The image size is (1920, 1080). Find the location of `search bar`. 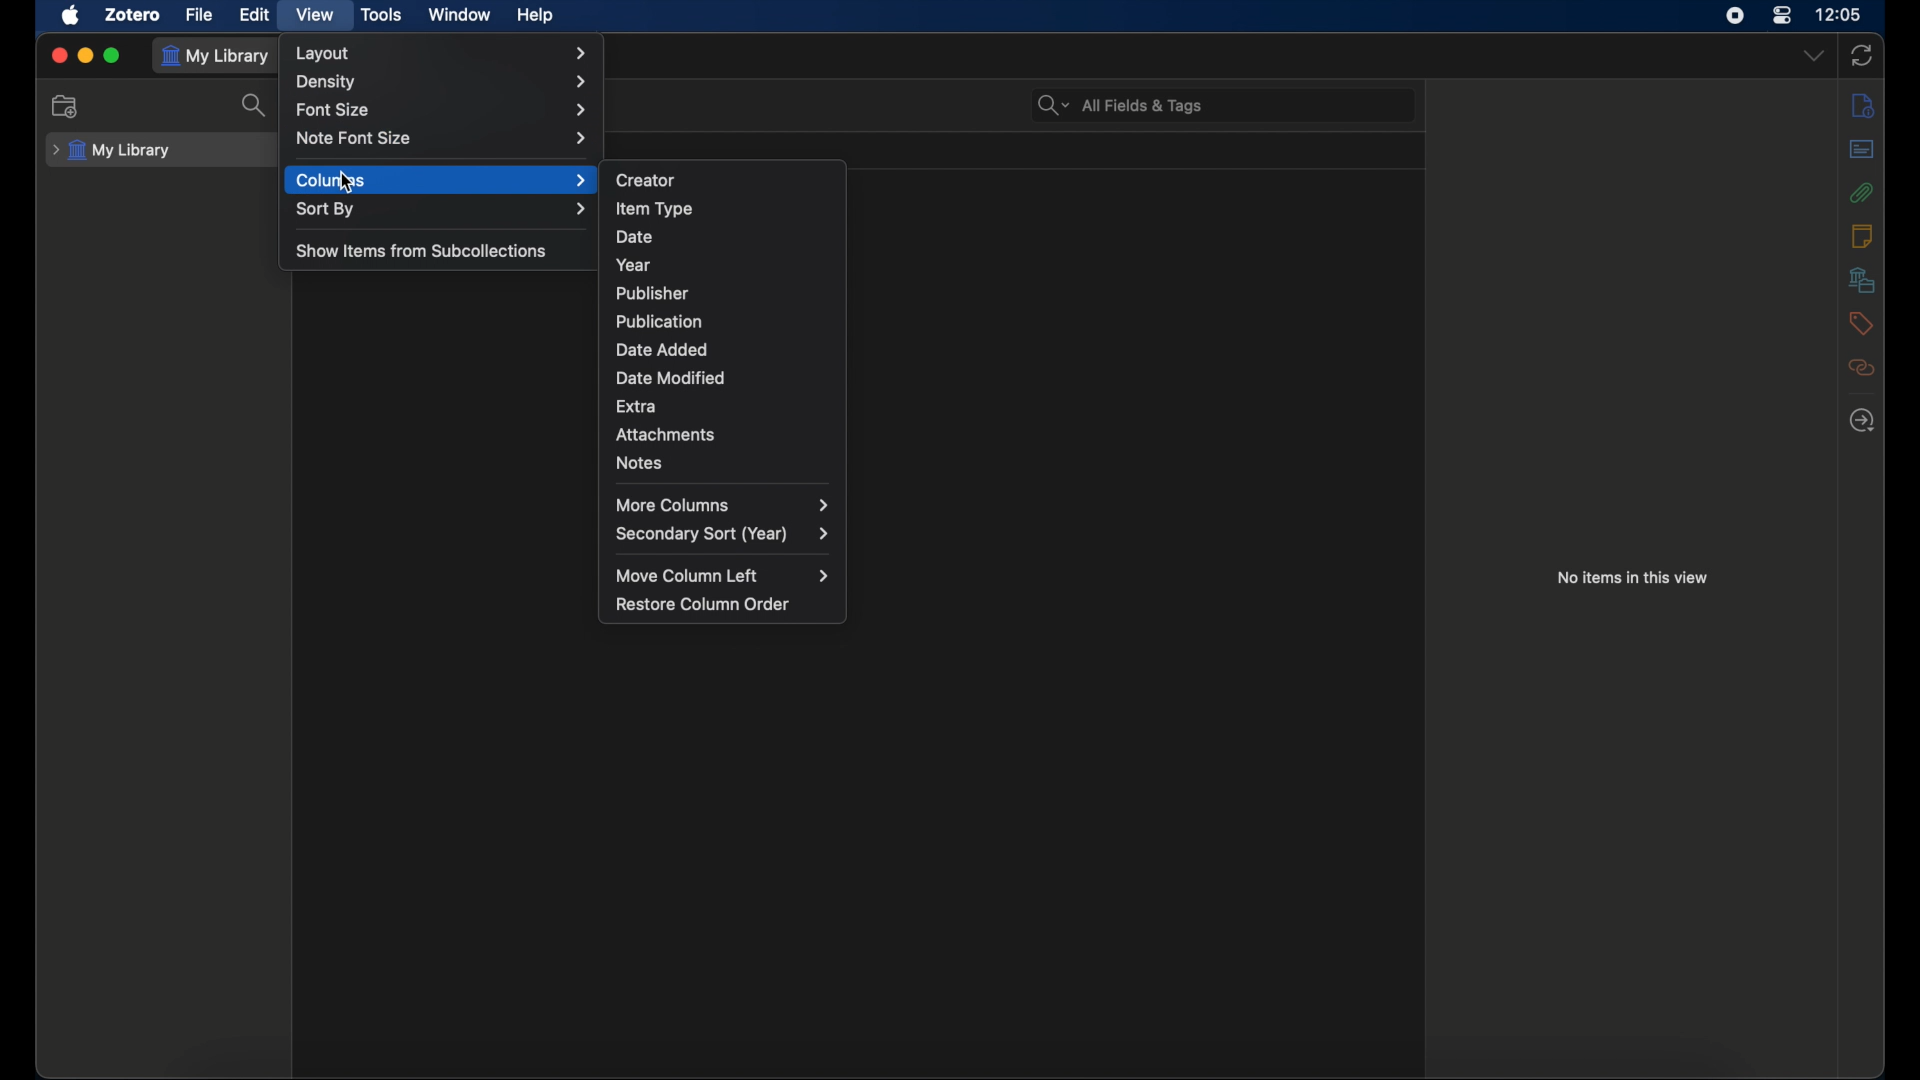

search bar is located at coordinates (1121, 105).